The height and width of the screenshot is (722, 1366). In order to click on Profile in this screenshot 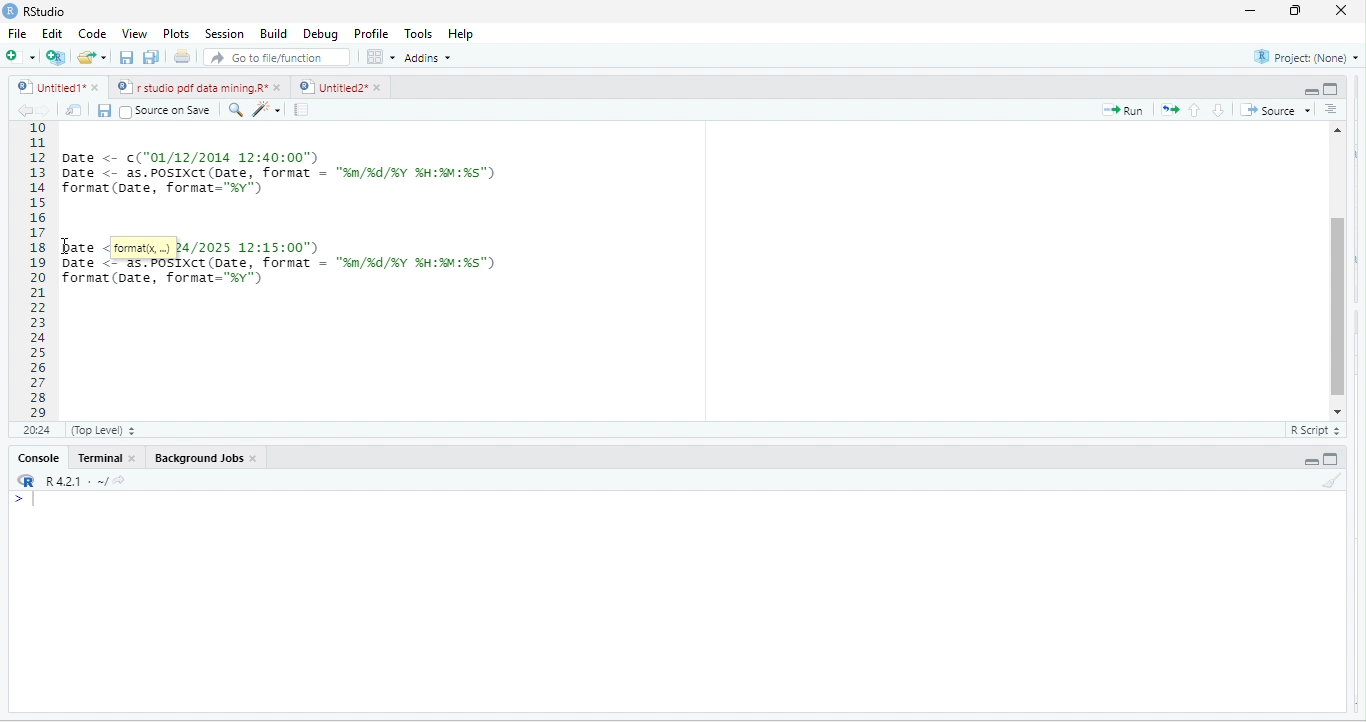, I will do `click(368, 33)`.